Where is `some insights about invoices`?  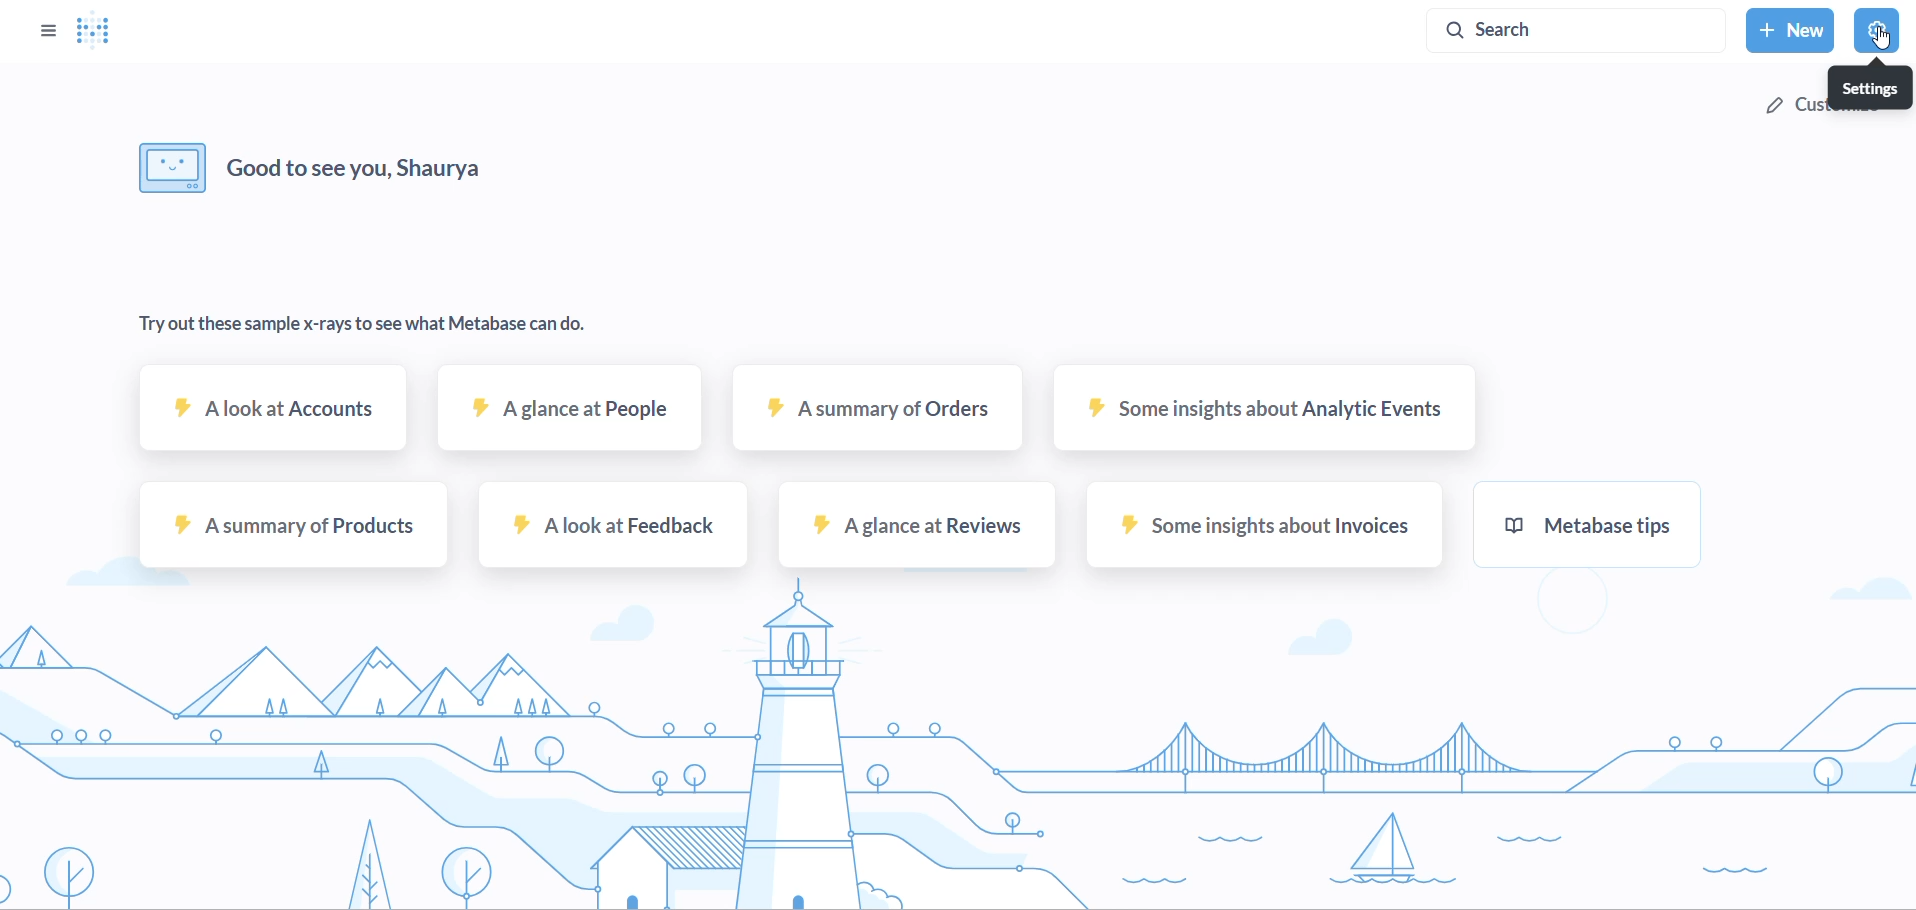 some insights about invoices is located at coordinates (1258, 533).